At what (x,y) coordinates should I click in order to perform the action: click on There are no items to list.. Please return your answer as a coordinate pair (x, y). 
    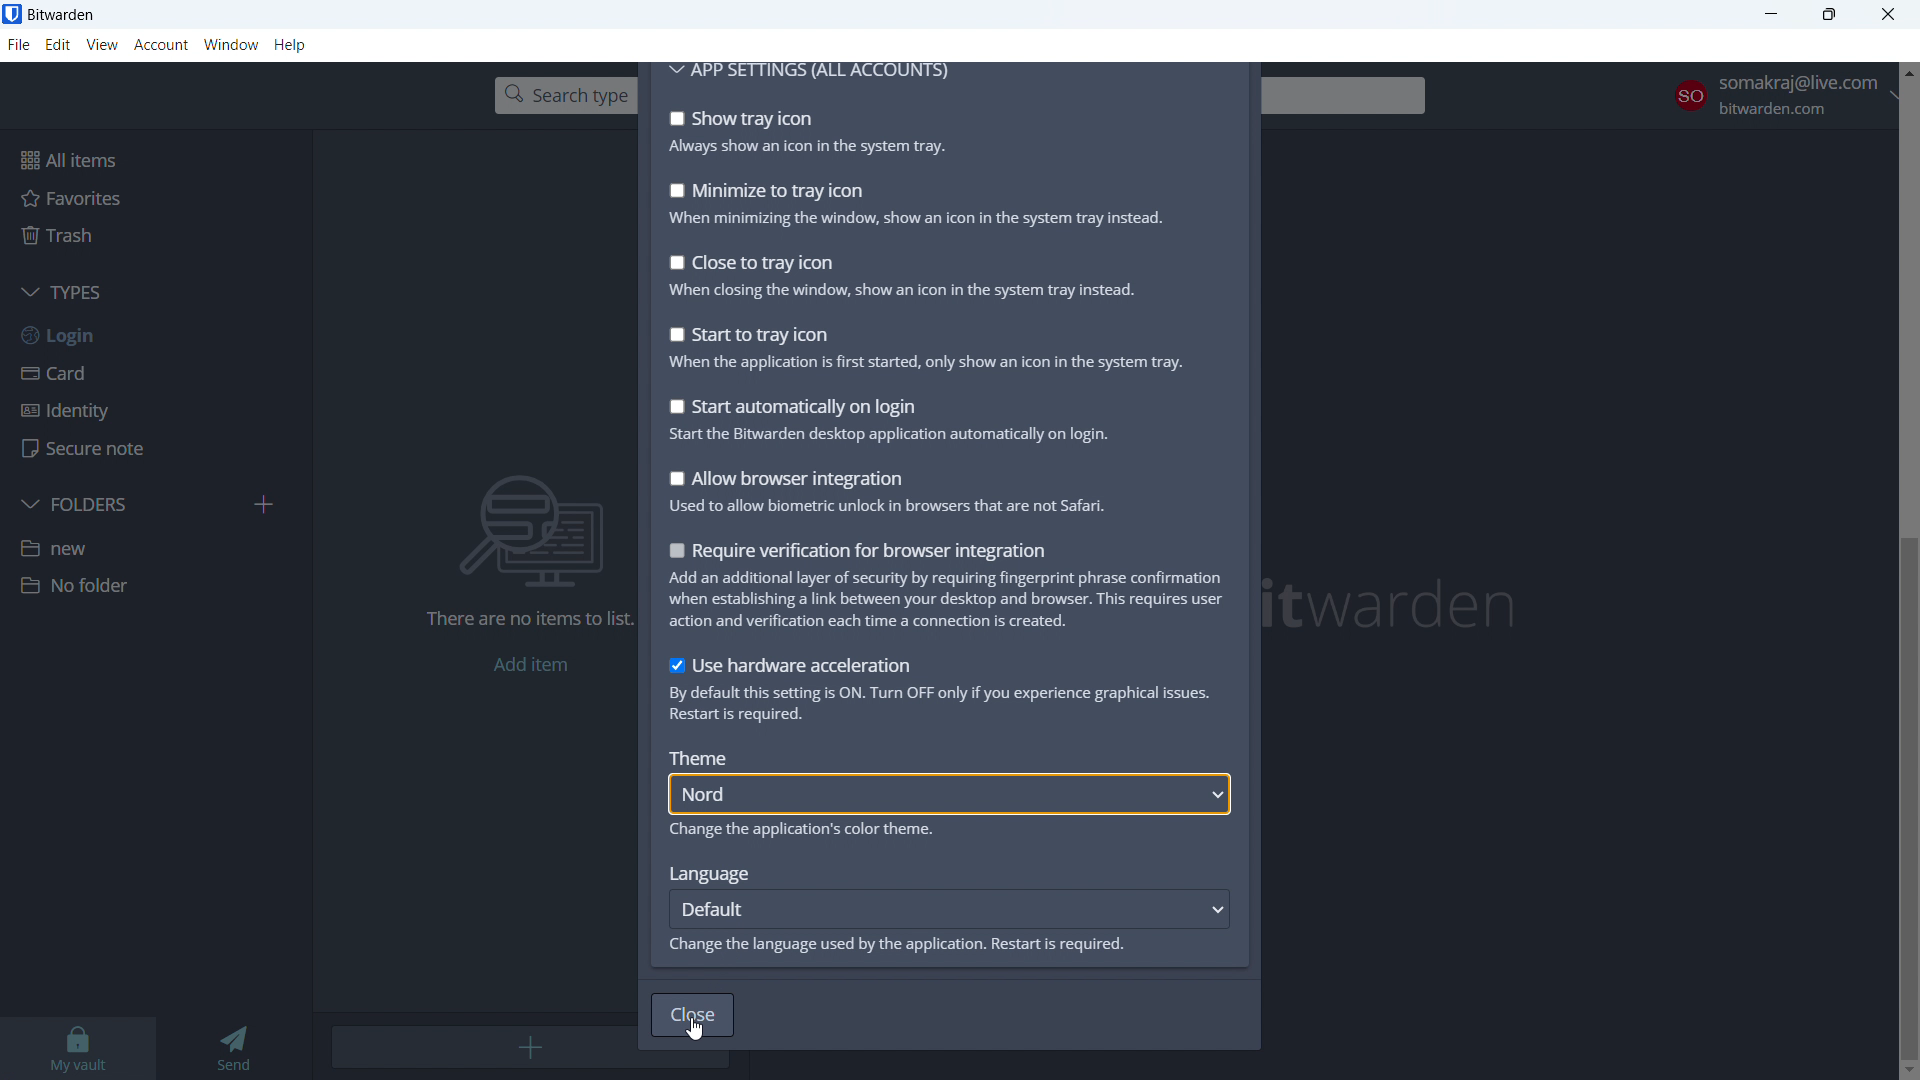
    Looking at the image, I should click on (526, 623).